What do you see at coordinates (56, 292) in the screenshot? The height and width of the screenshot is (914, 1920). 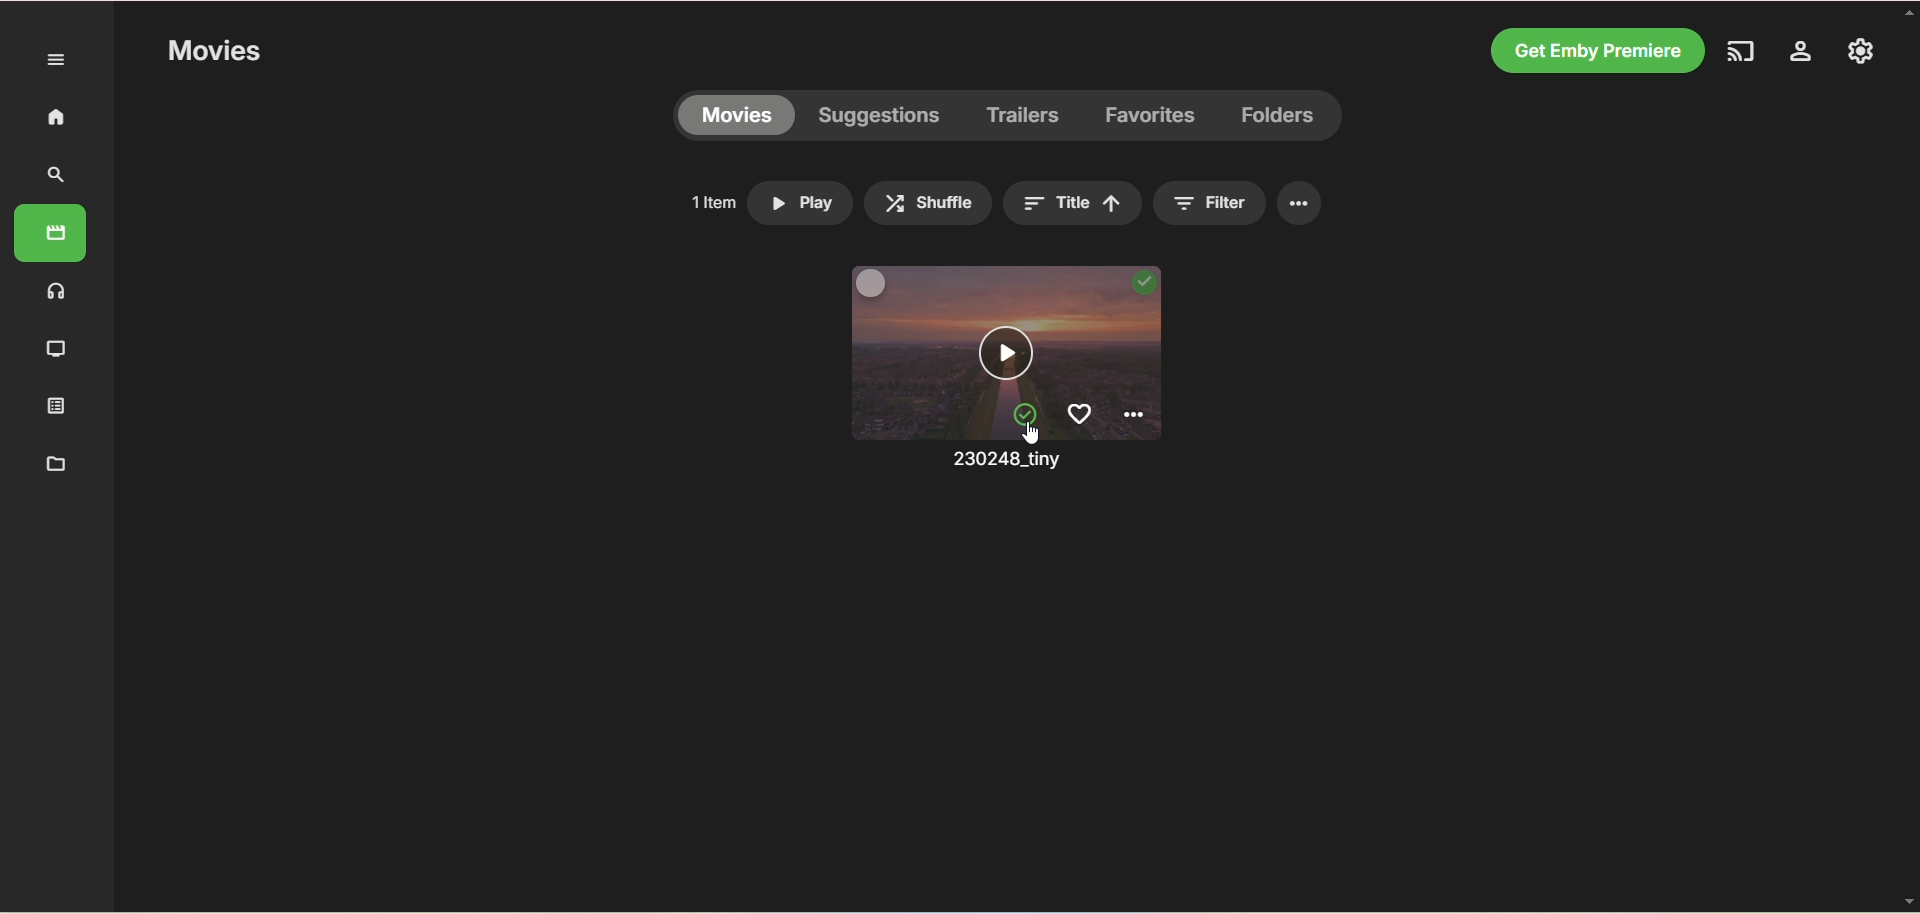 I see `music` at bounding box center [56, 292].